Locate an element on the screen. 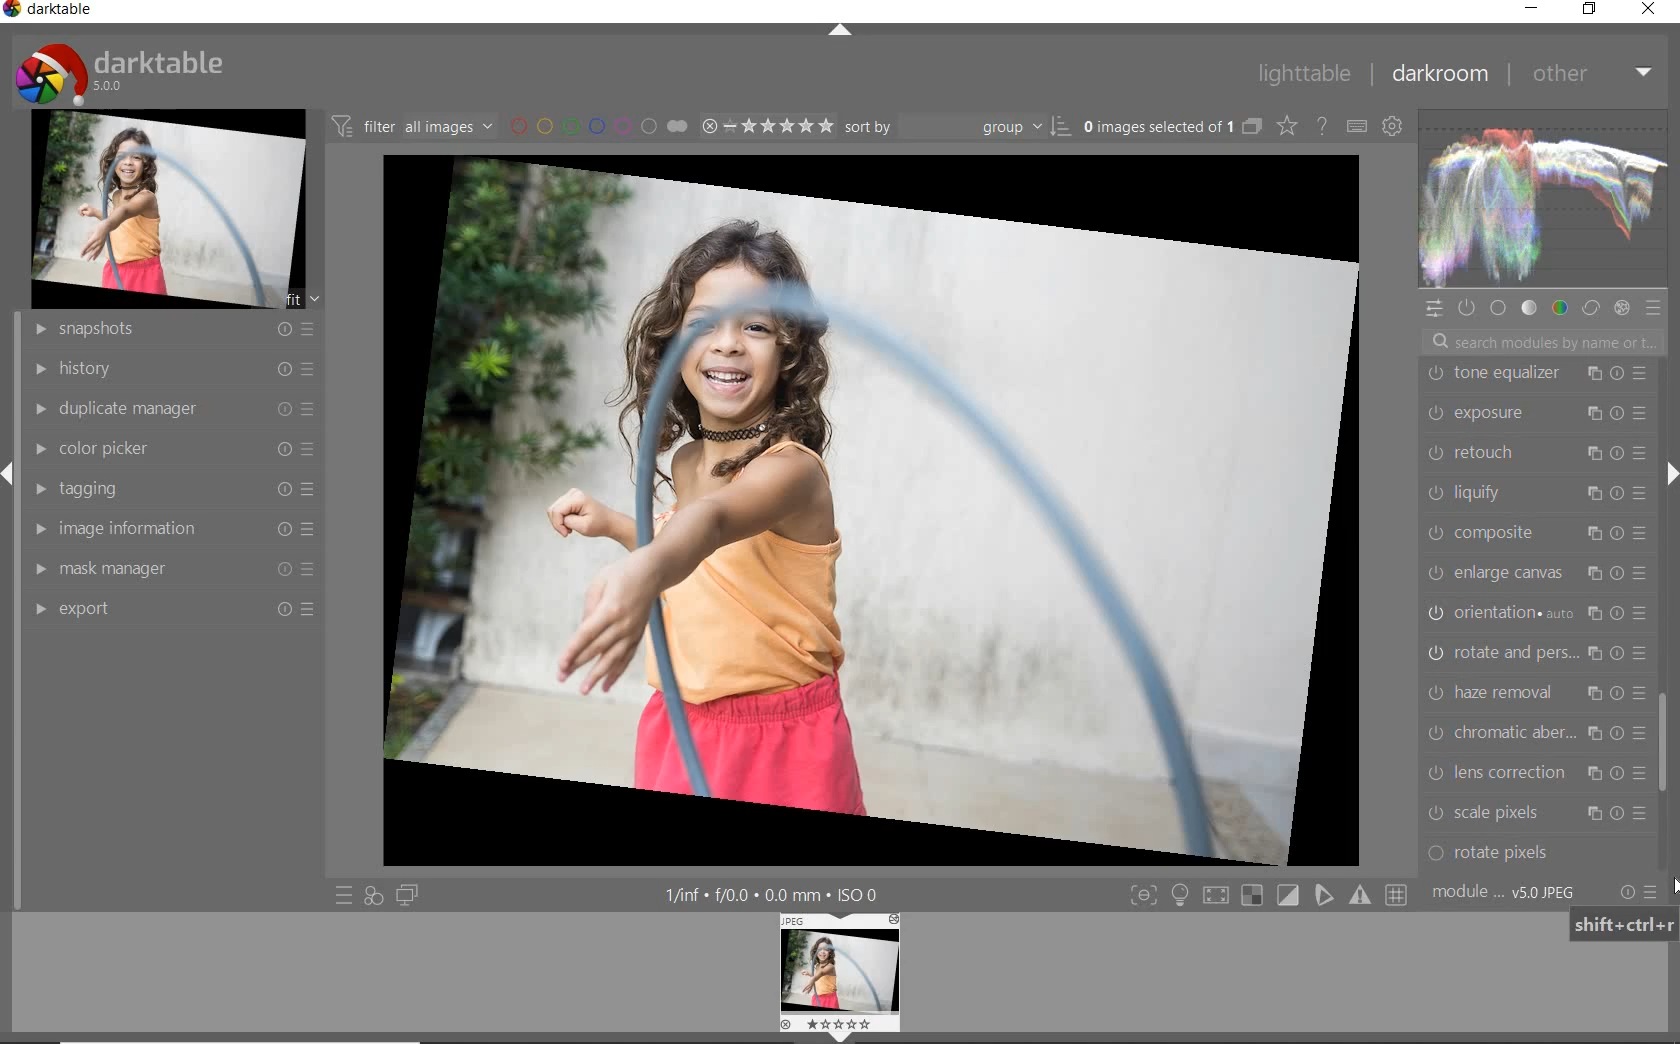 The image size is (1680, 1044). scale pixels is located at coordinates (1536, 814).